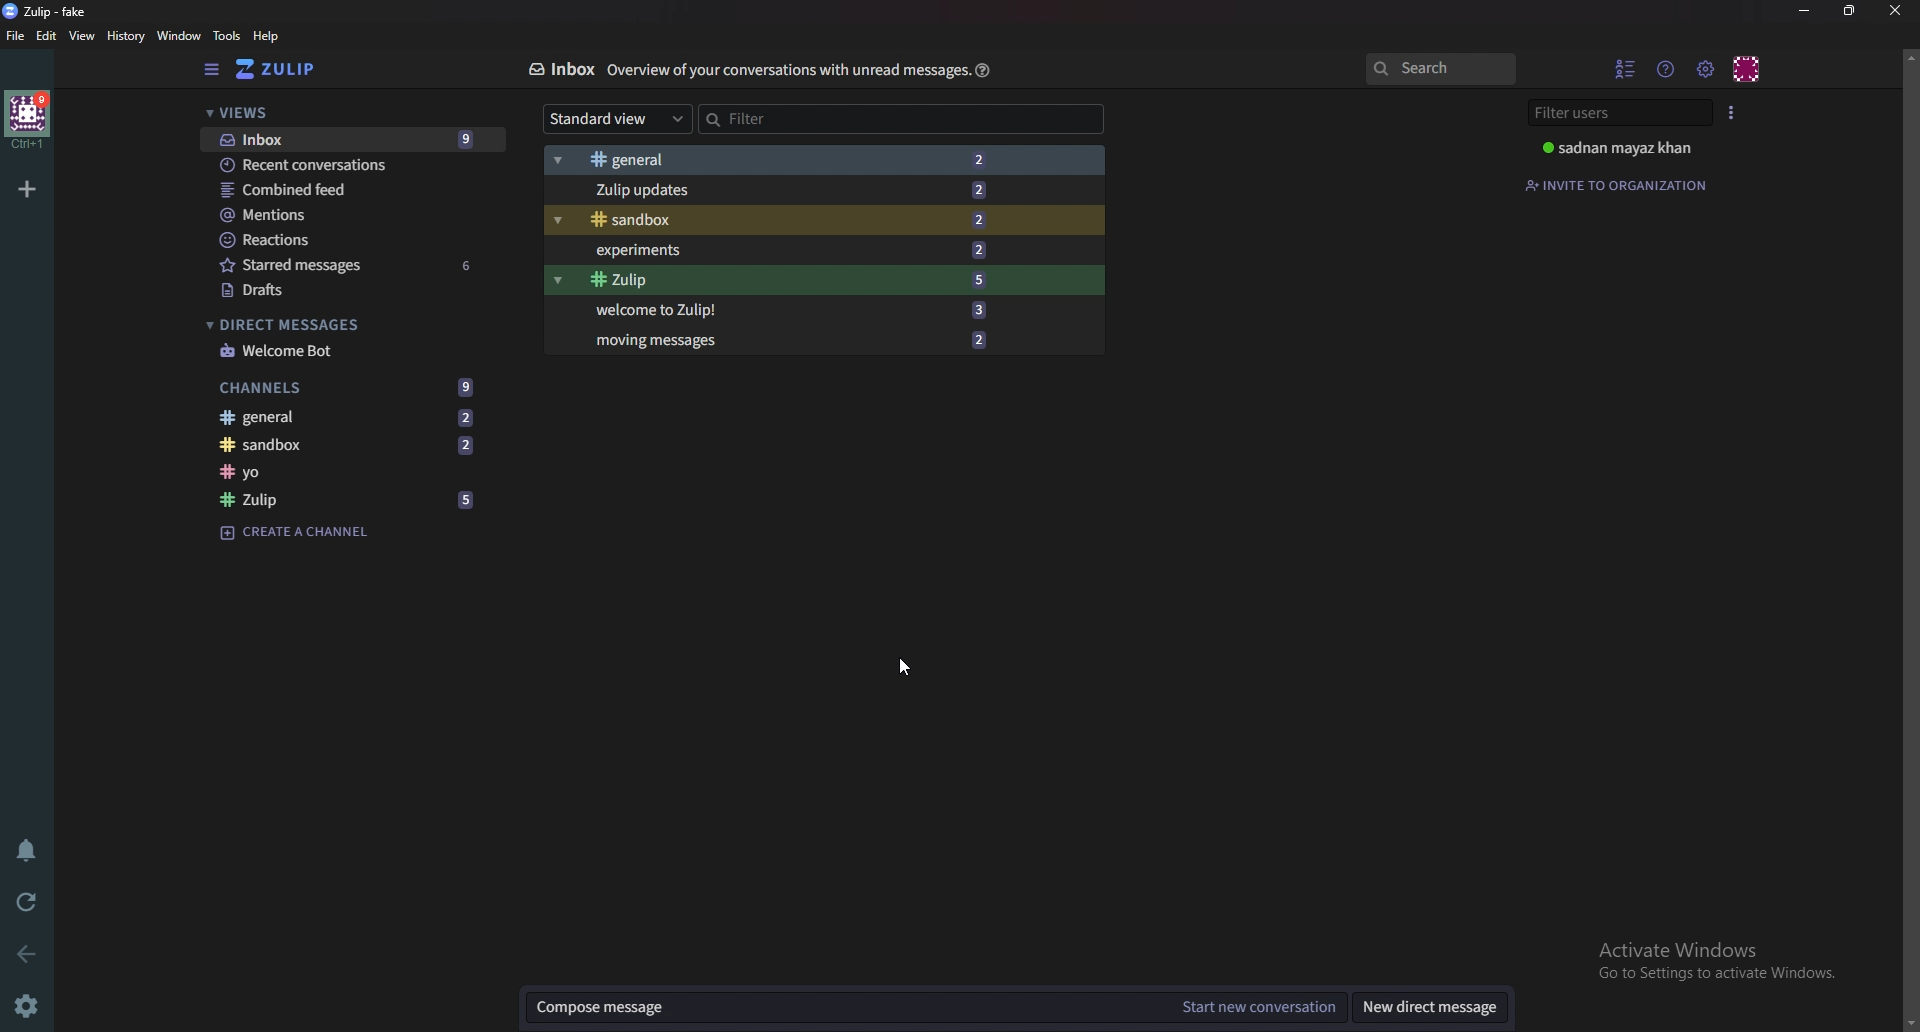 The image size is (1920, 1032). Describe the element at coordinates (343, 502) in the screenshot. I see `Zulip` at that location.